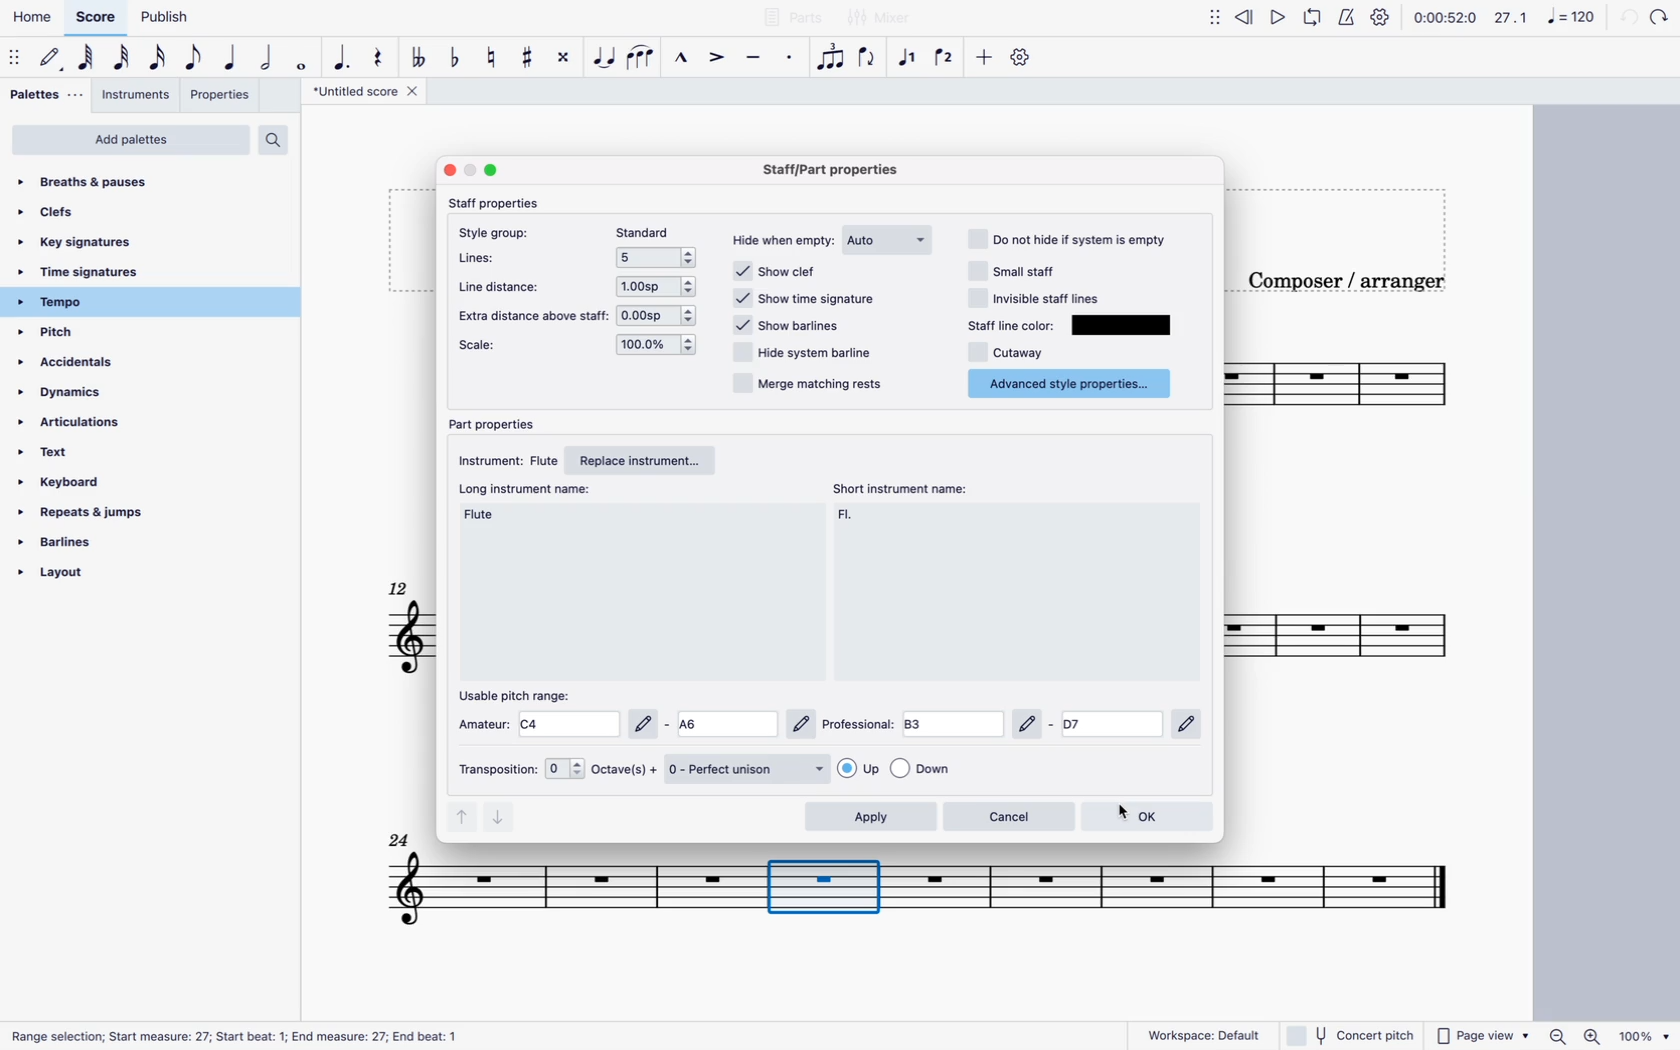 Image resolution: width=1680 pixels, height=1050 pixels. Describe the element at coordinates (655, 288) in the screenshot. I see `options` at that location.